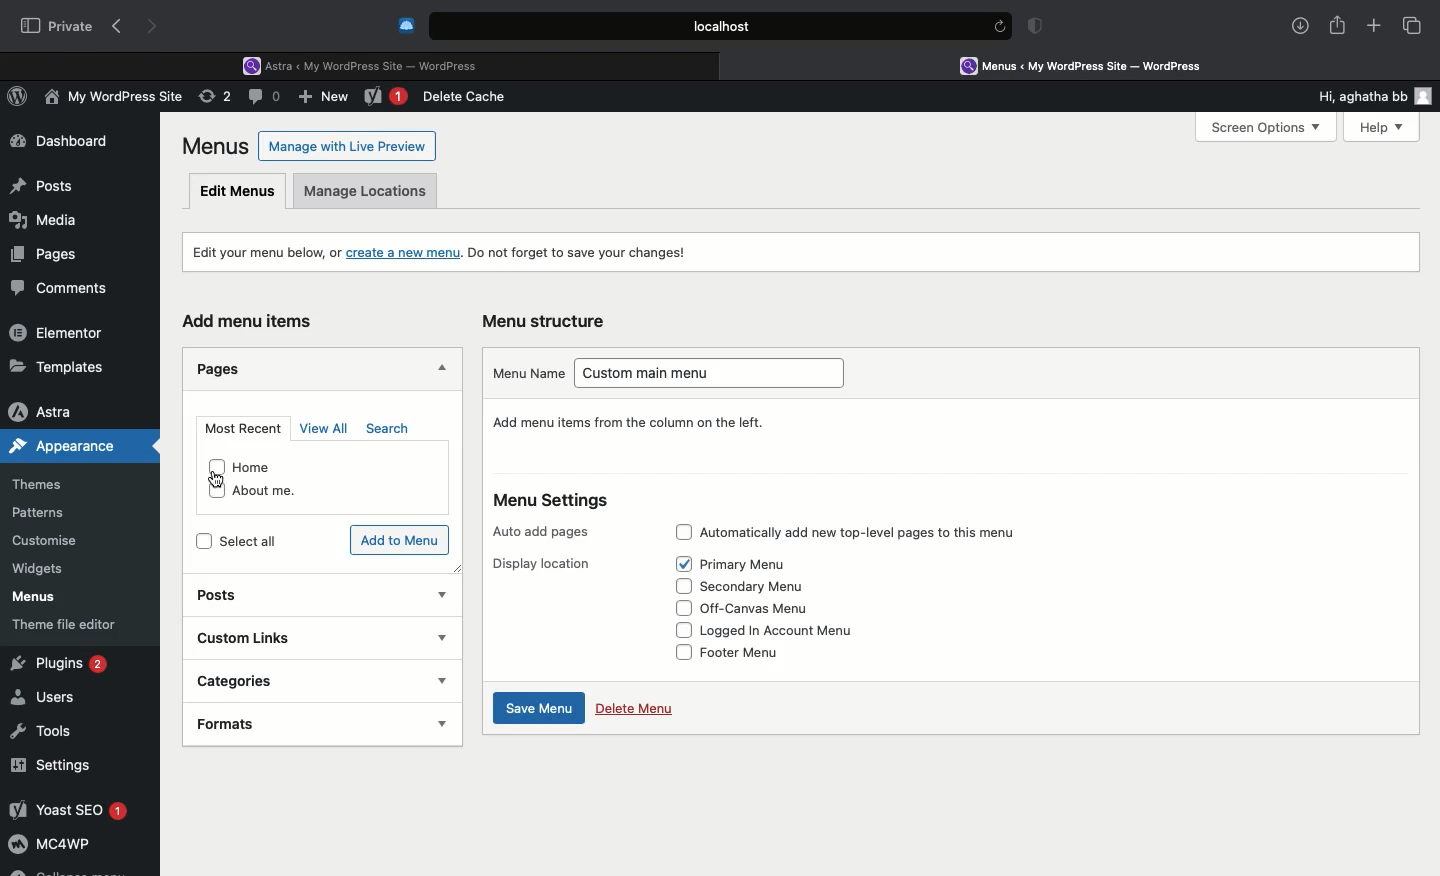 This screenshot has width=1440, height=876. Describe the element at coordinates (41, 181) in the screenshot. I see `Posts` at that location.